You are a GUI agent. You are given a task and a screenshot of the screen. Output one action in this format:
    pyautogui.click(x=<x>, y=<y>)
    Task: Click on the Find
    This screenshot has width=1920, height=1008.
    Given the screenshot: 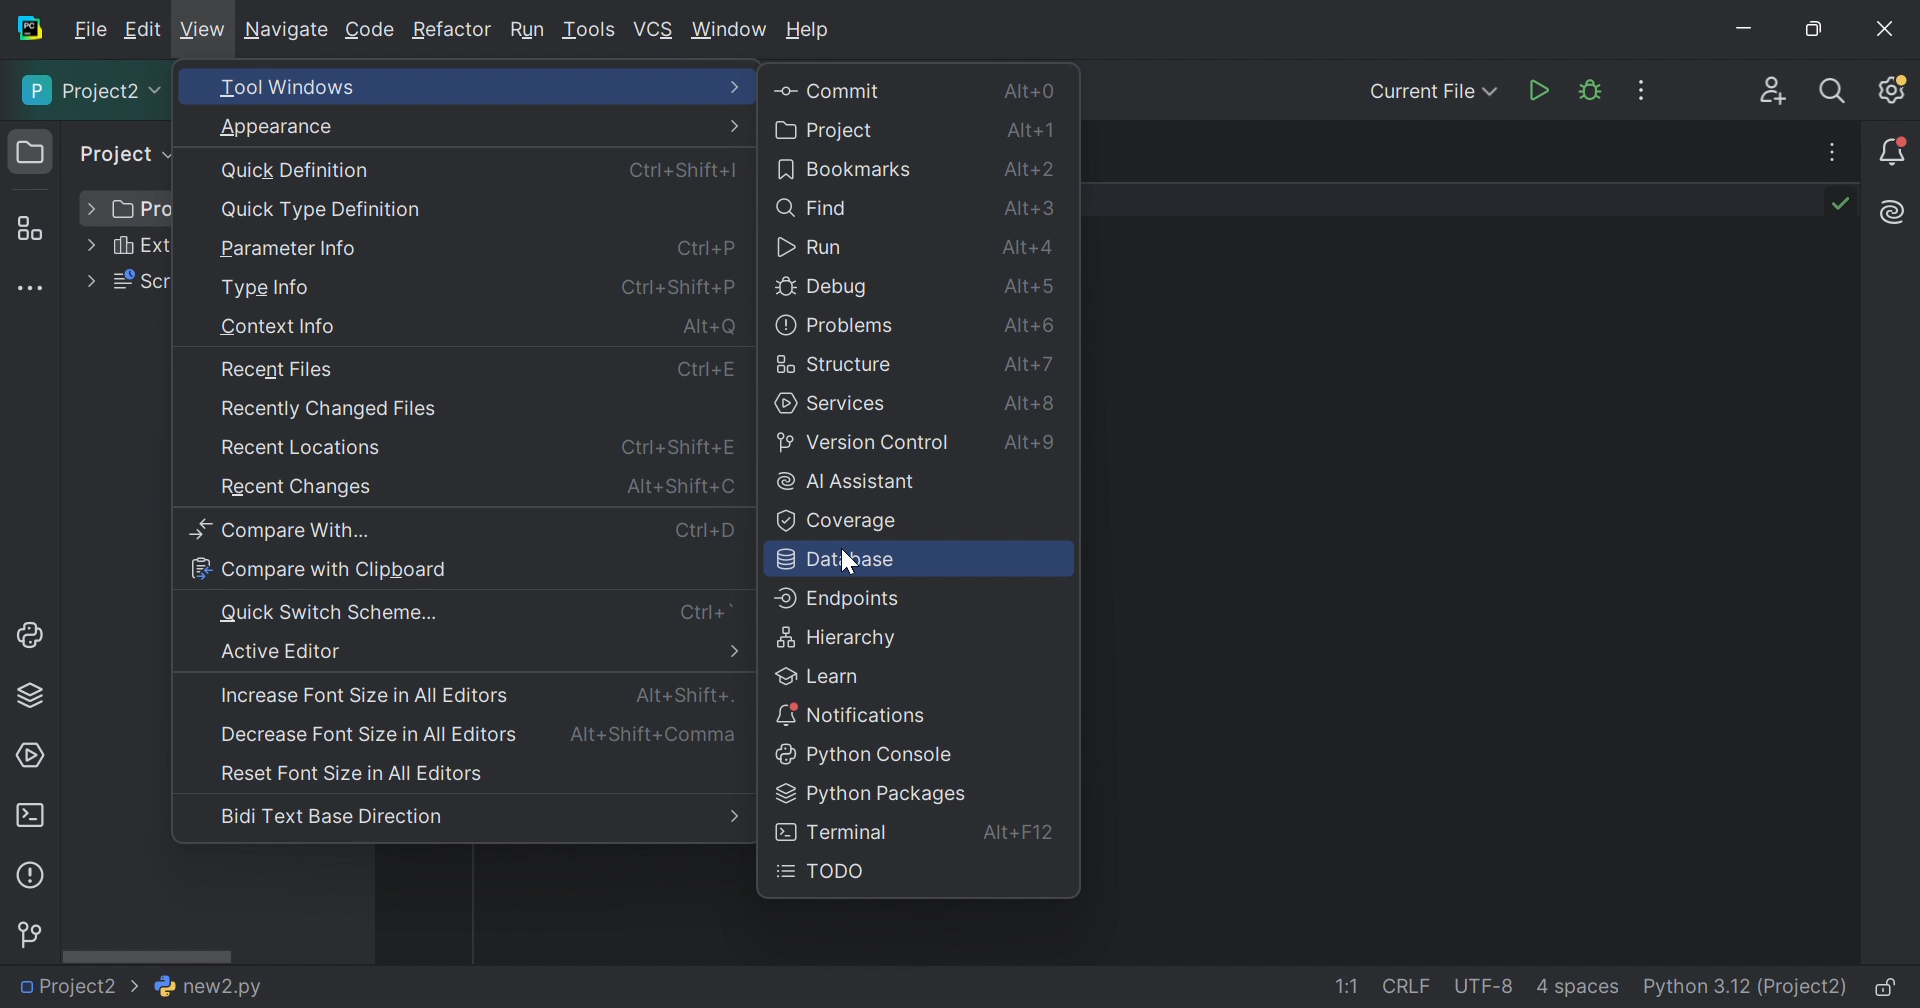 What is the action you would take?
    pyautogui.click(x=814, y=210)
    